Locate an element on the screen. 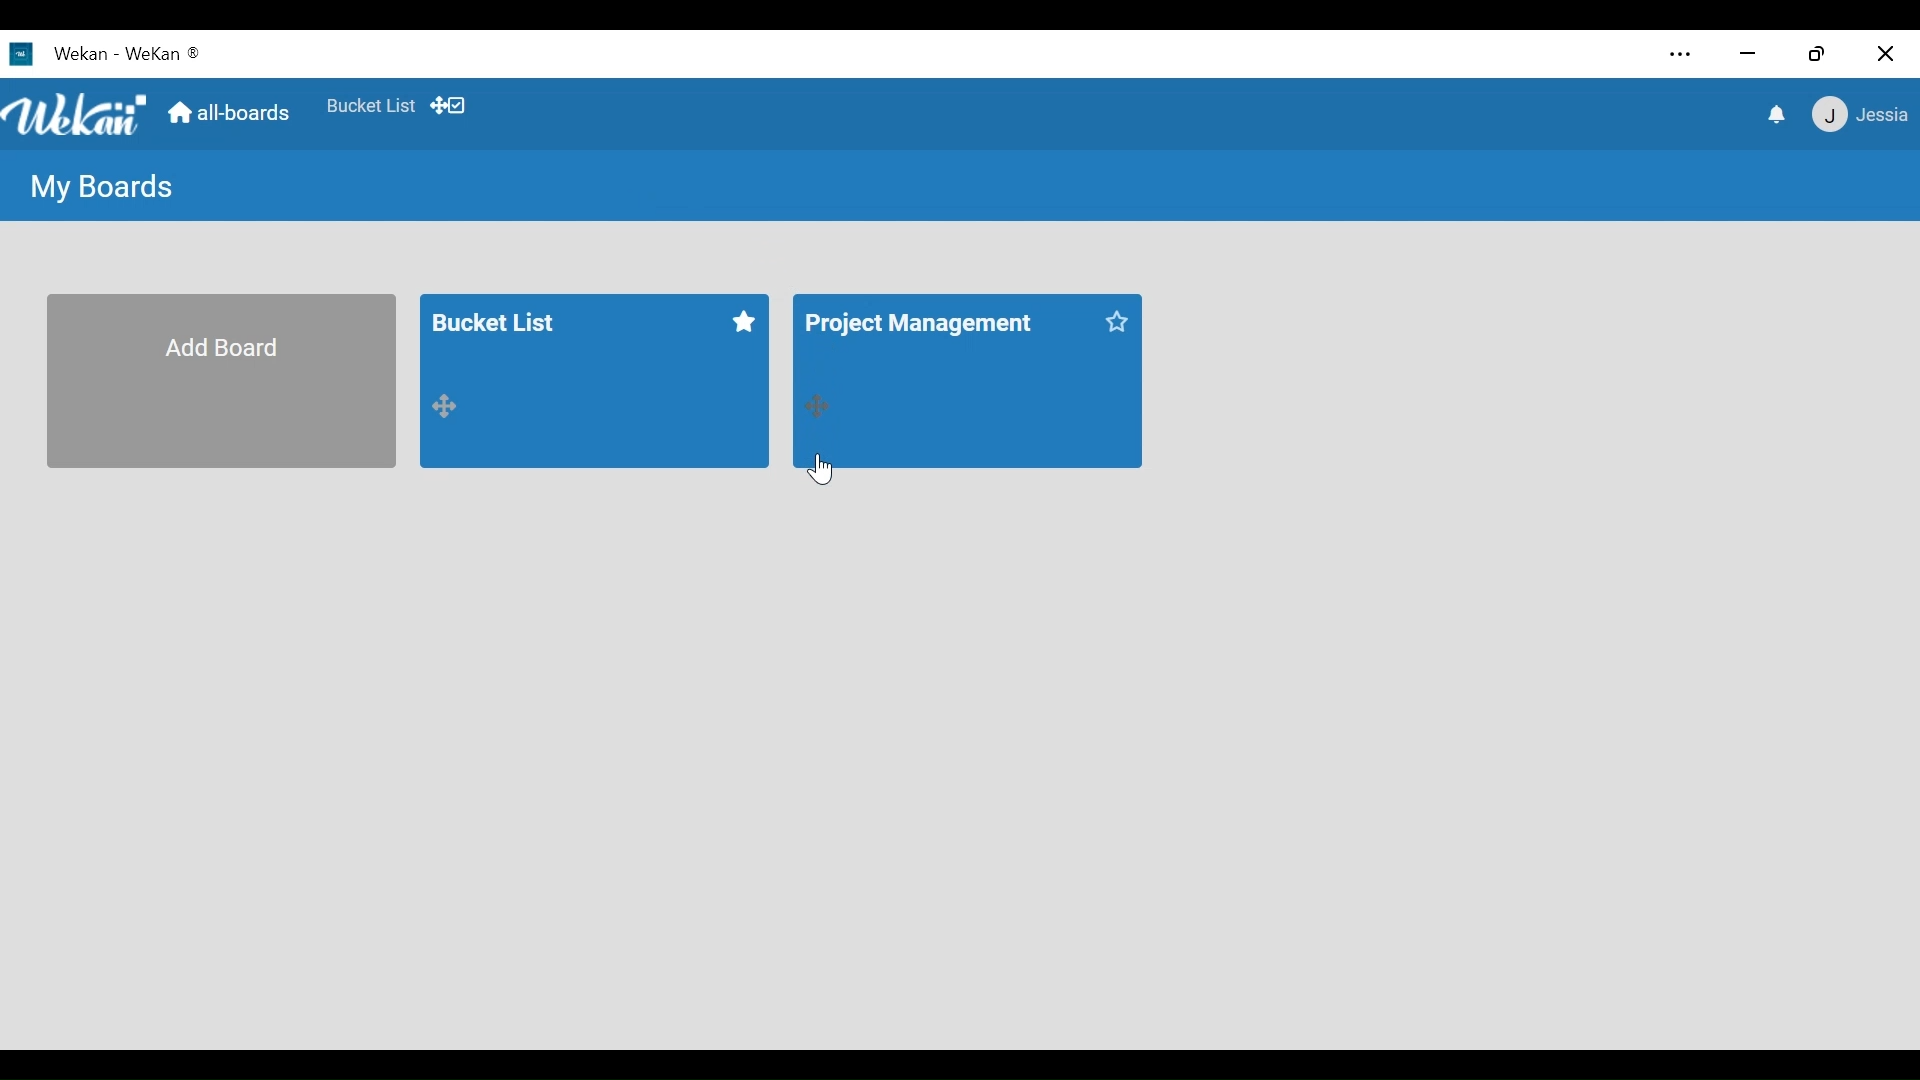  close is located at coordinates (1882, 50).